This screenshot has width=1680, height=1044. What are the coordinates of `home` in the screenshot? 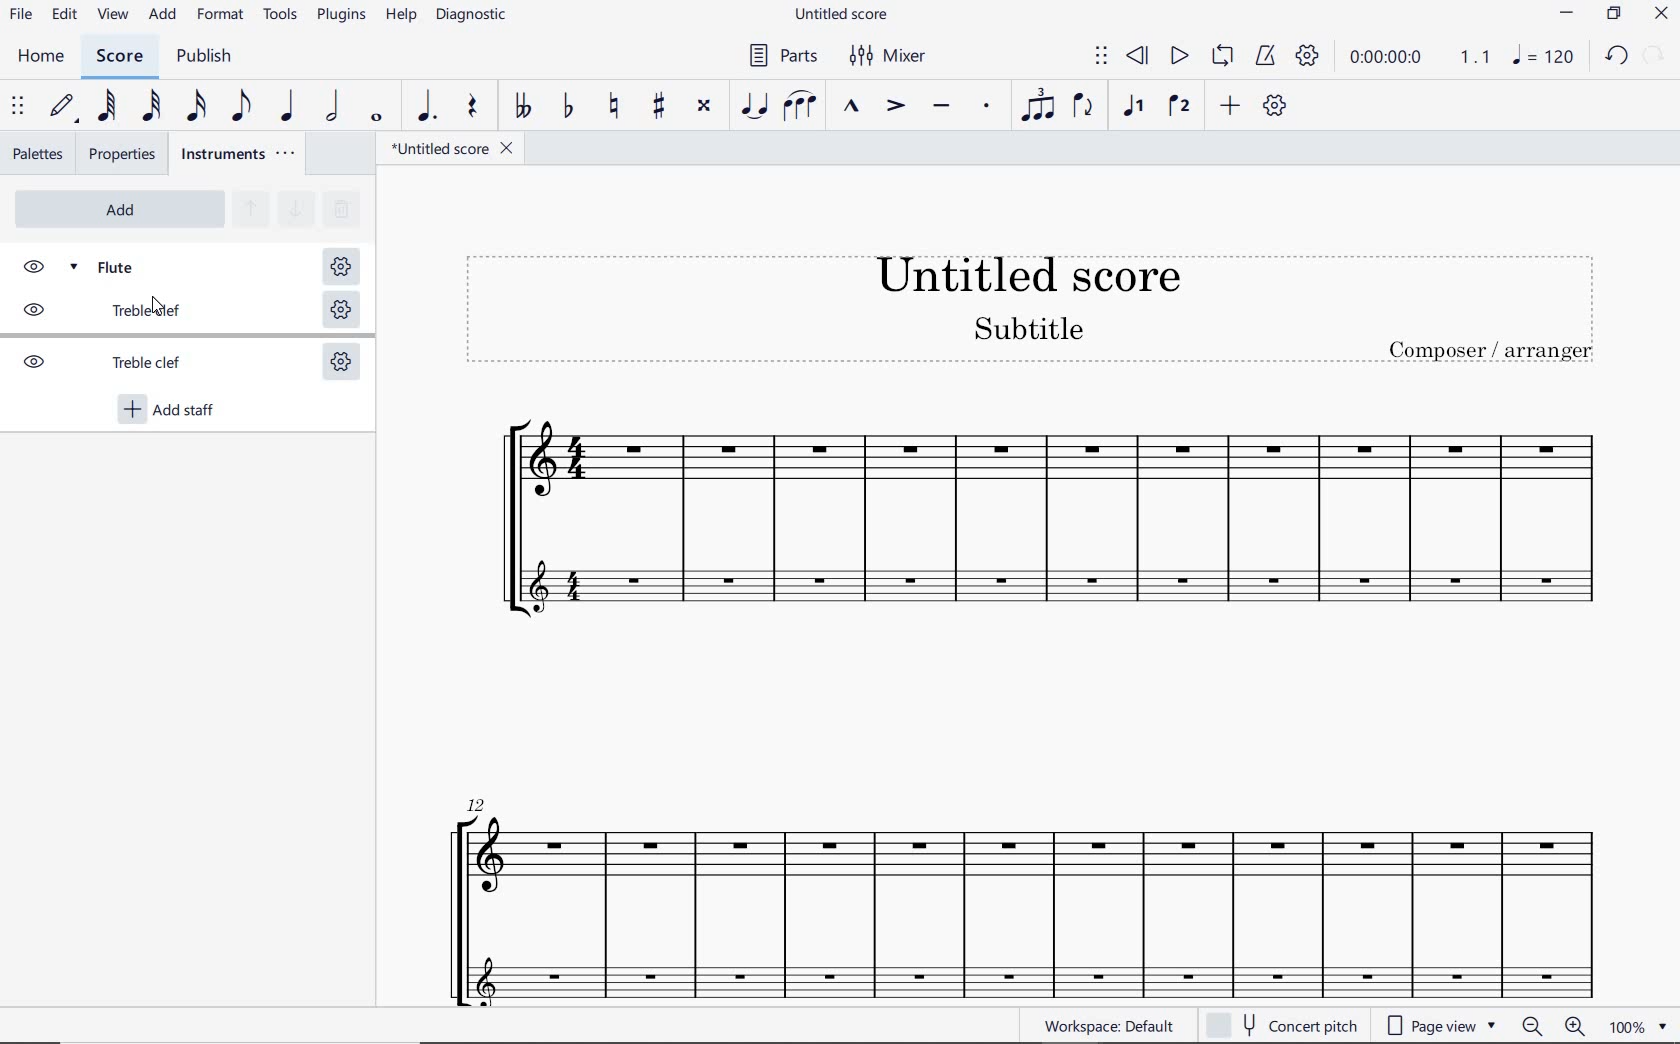 It's located at (46, 59).